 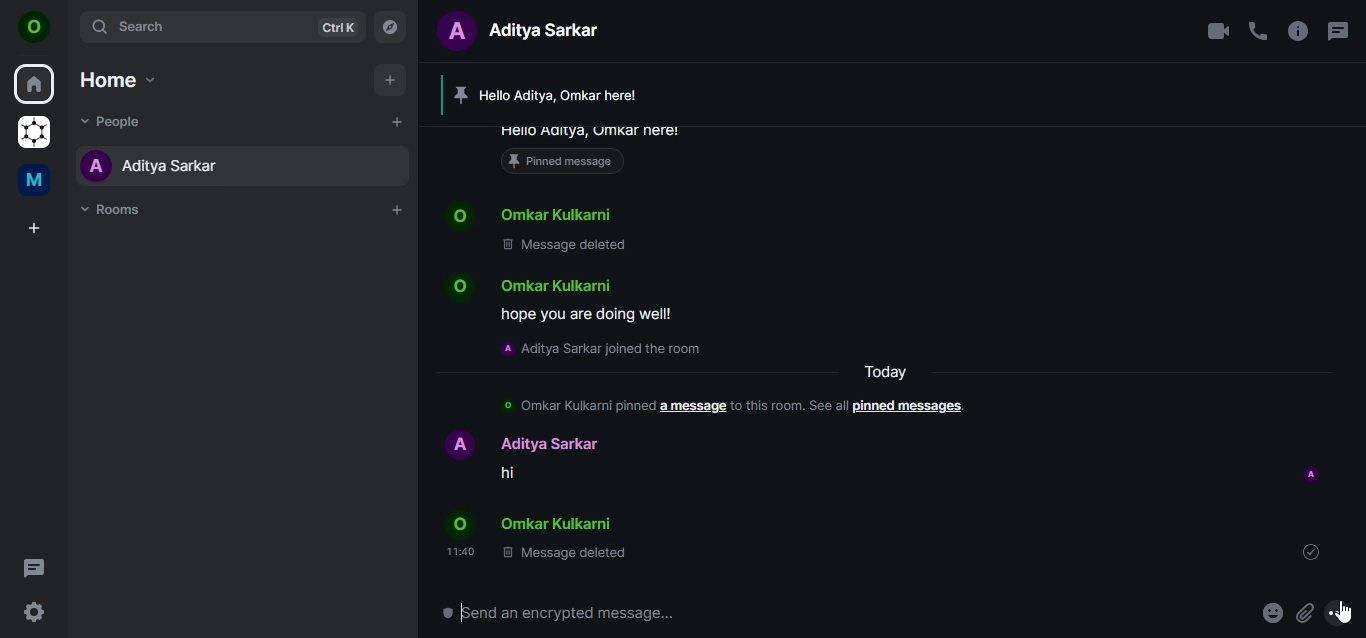 What do you see at coordinates (1344, 616) in the screenshot?
I see `cursor` at bounding box center [1344, 616].